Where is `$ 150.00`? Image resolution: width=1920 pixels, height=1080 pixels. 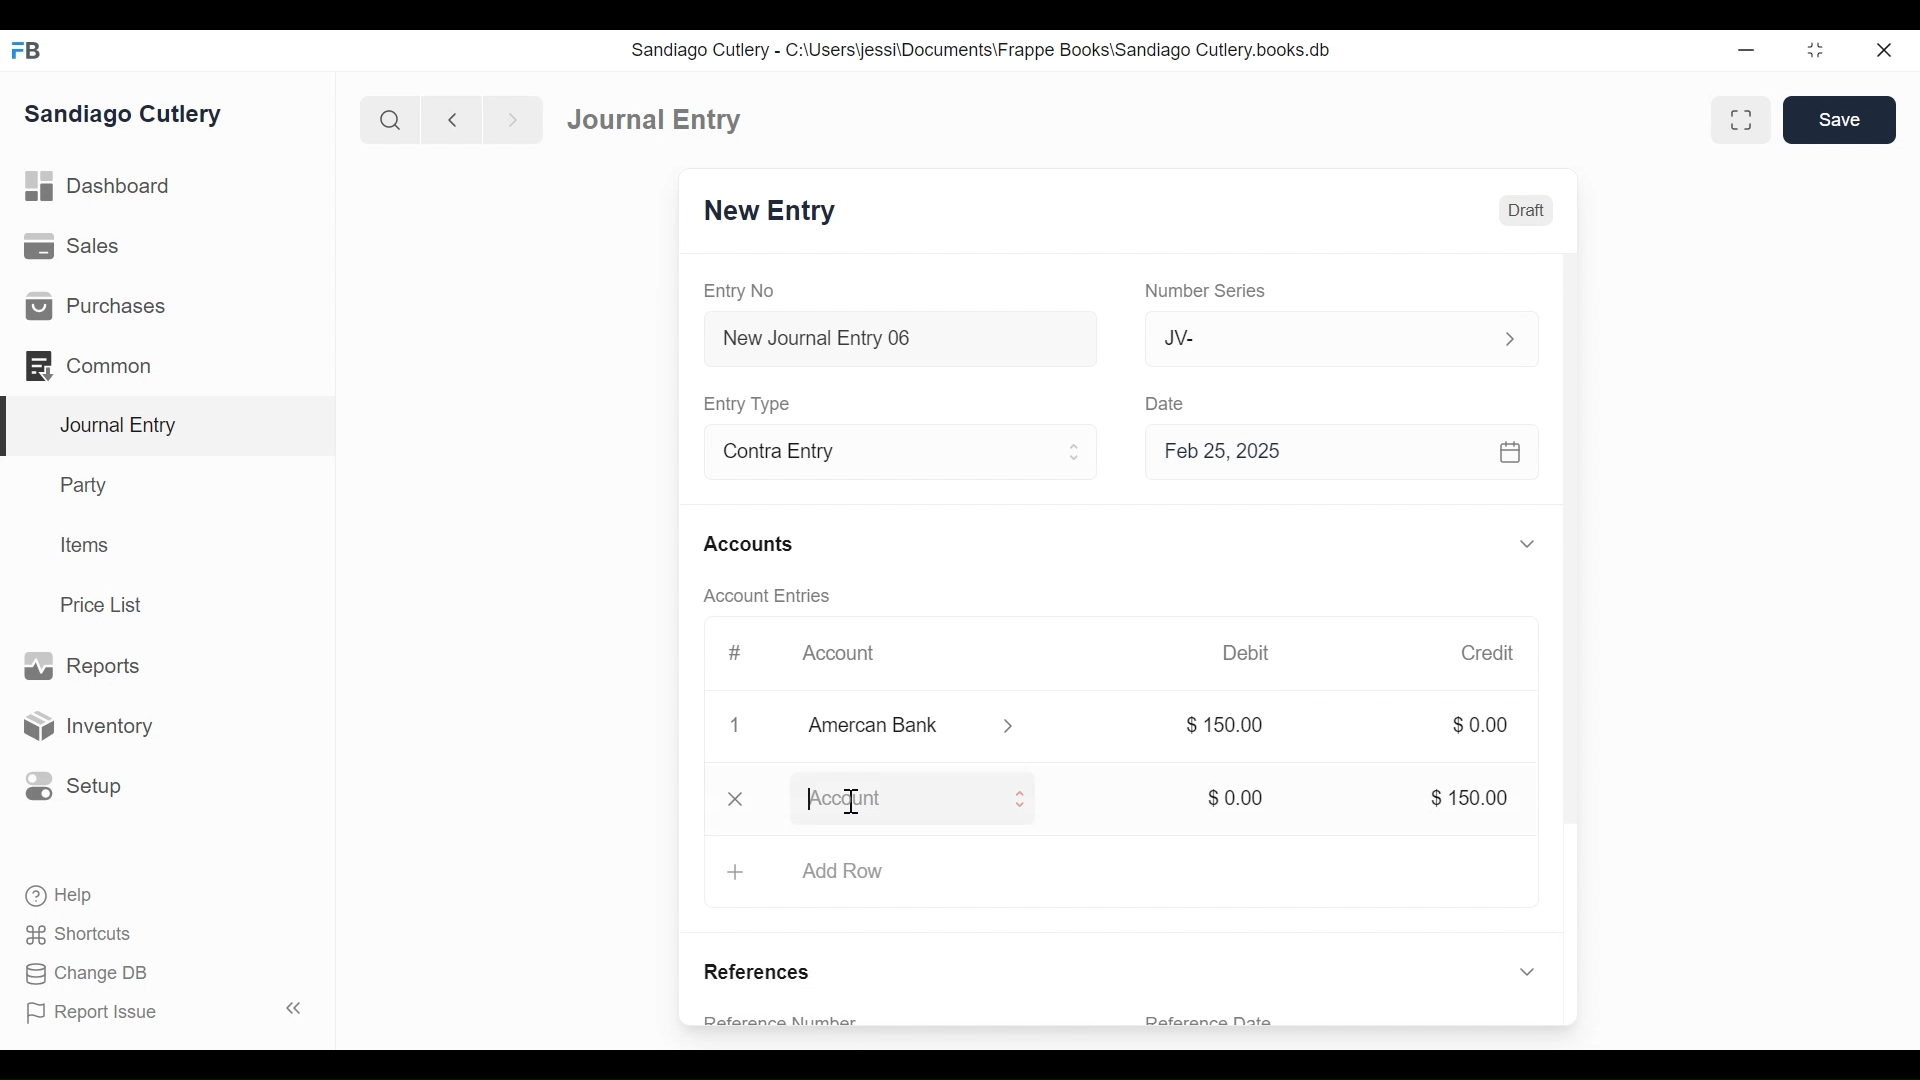
$ 150.00 is located at coordinates (1228, 726).